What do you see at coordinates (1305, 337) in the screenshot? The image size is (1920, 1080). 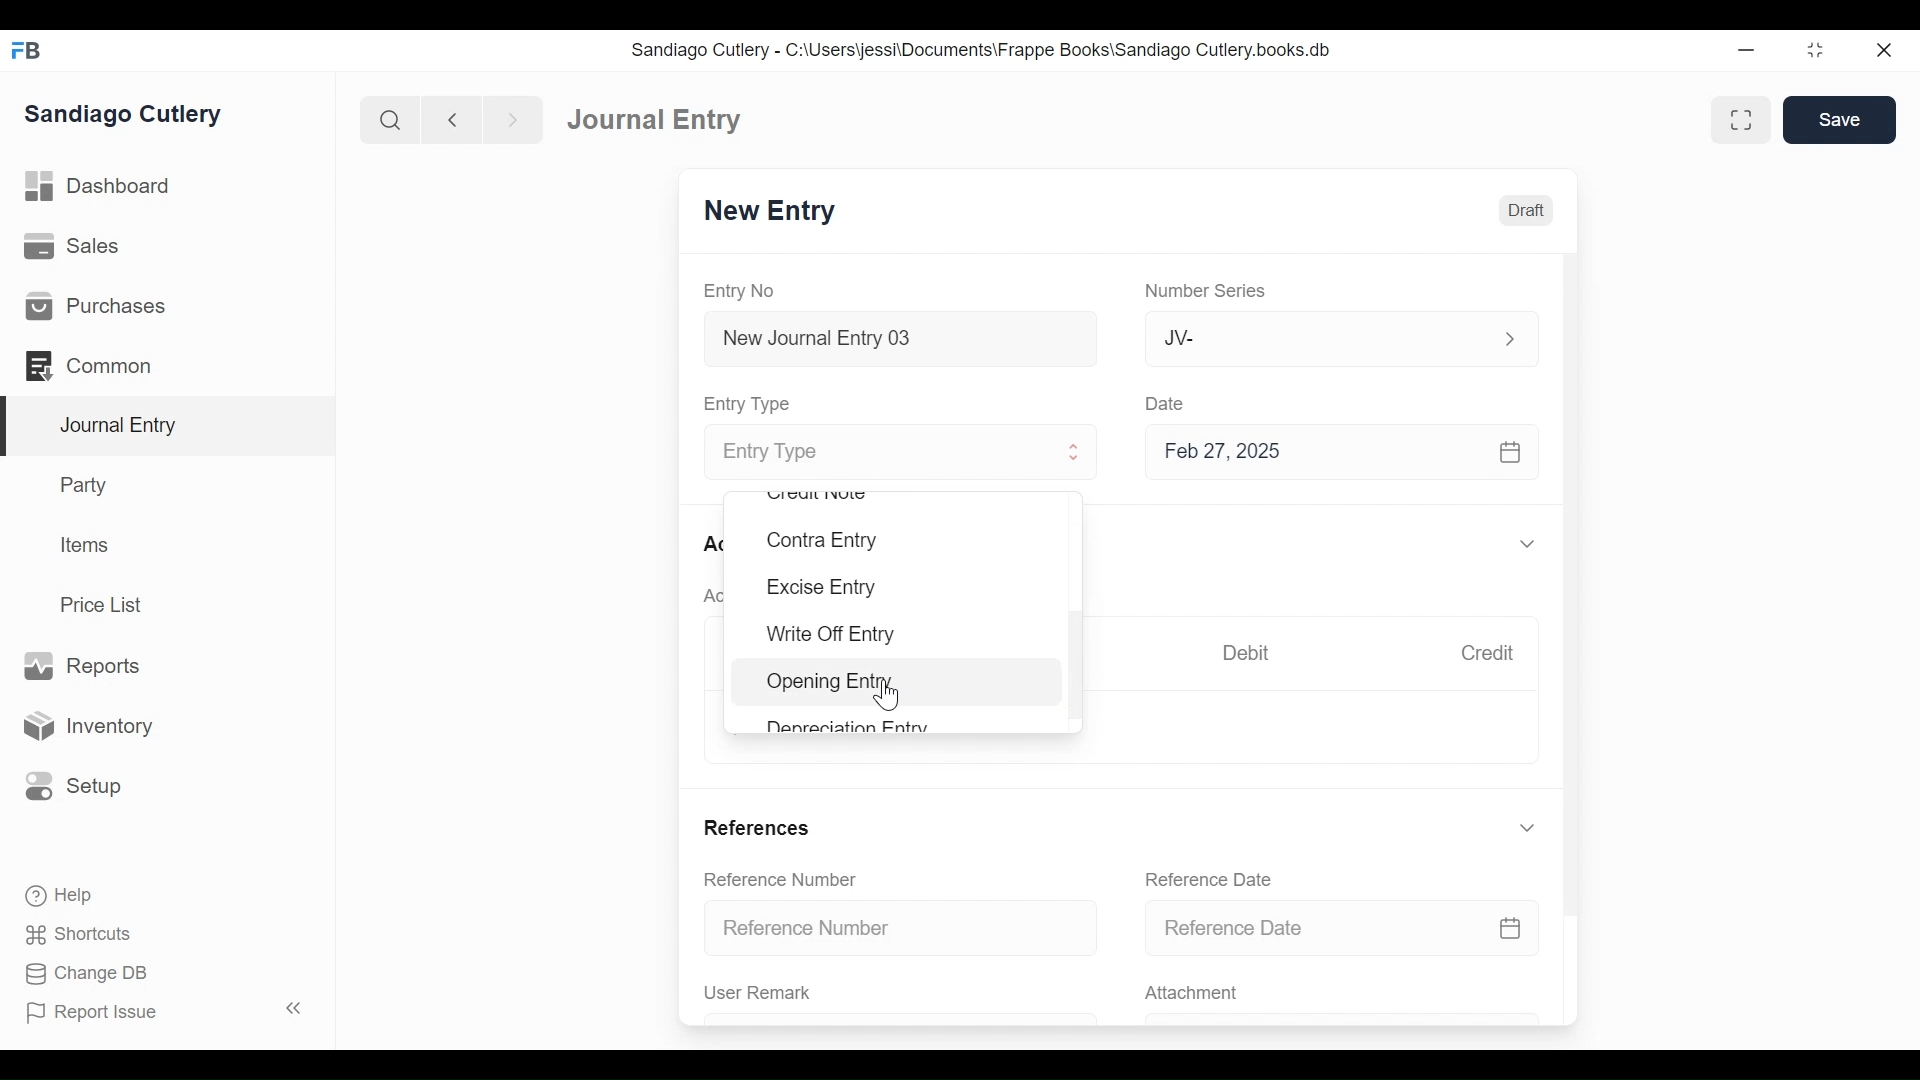 I see `JV-` at bounding box center [1305, 337].